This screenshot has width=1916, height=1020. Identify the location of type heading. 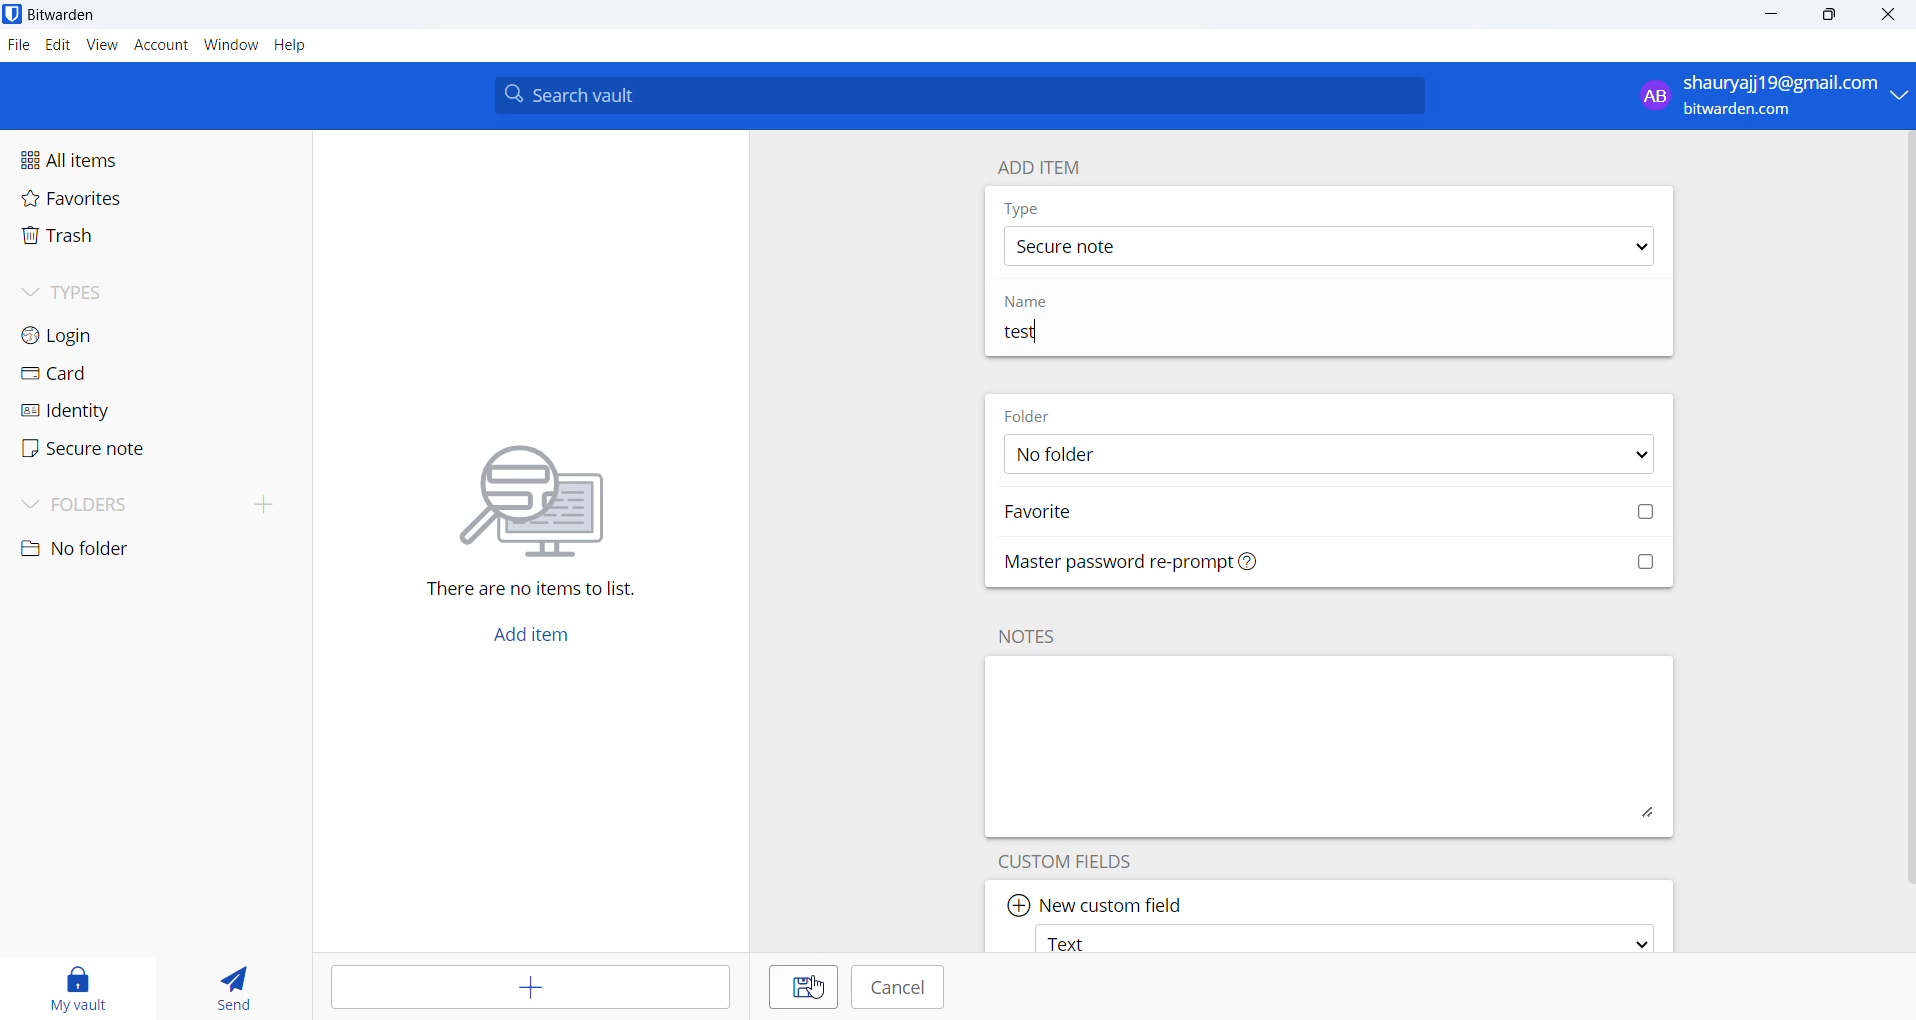
(1023, 208).